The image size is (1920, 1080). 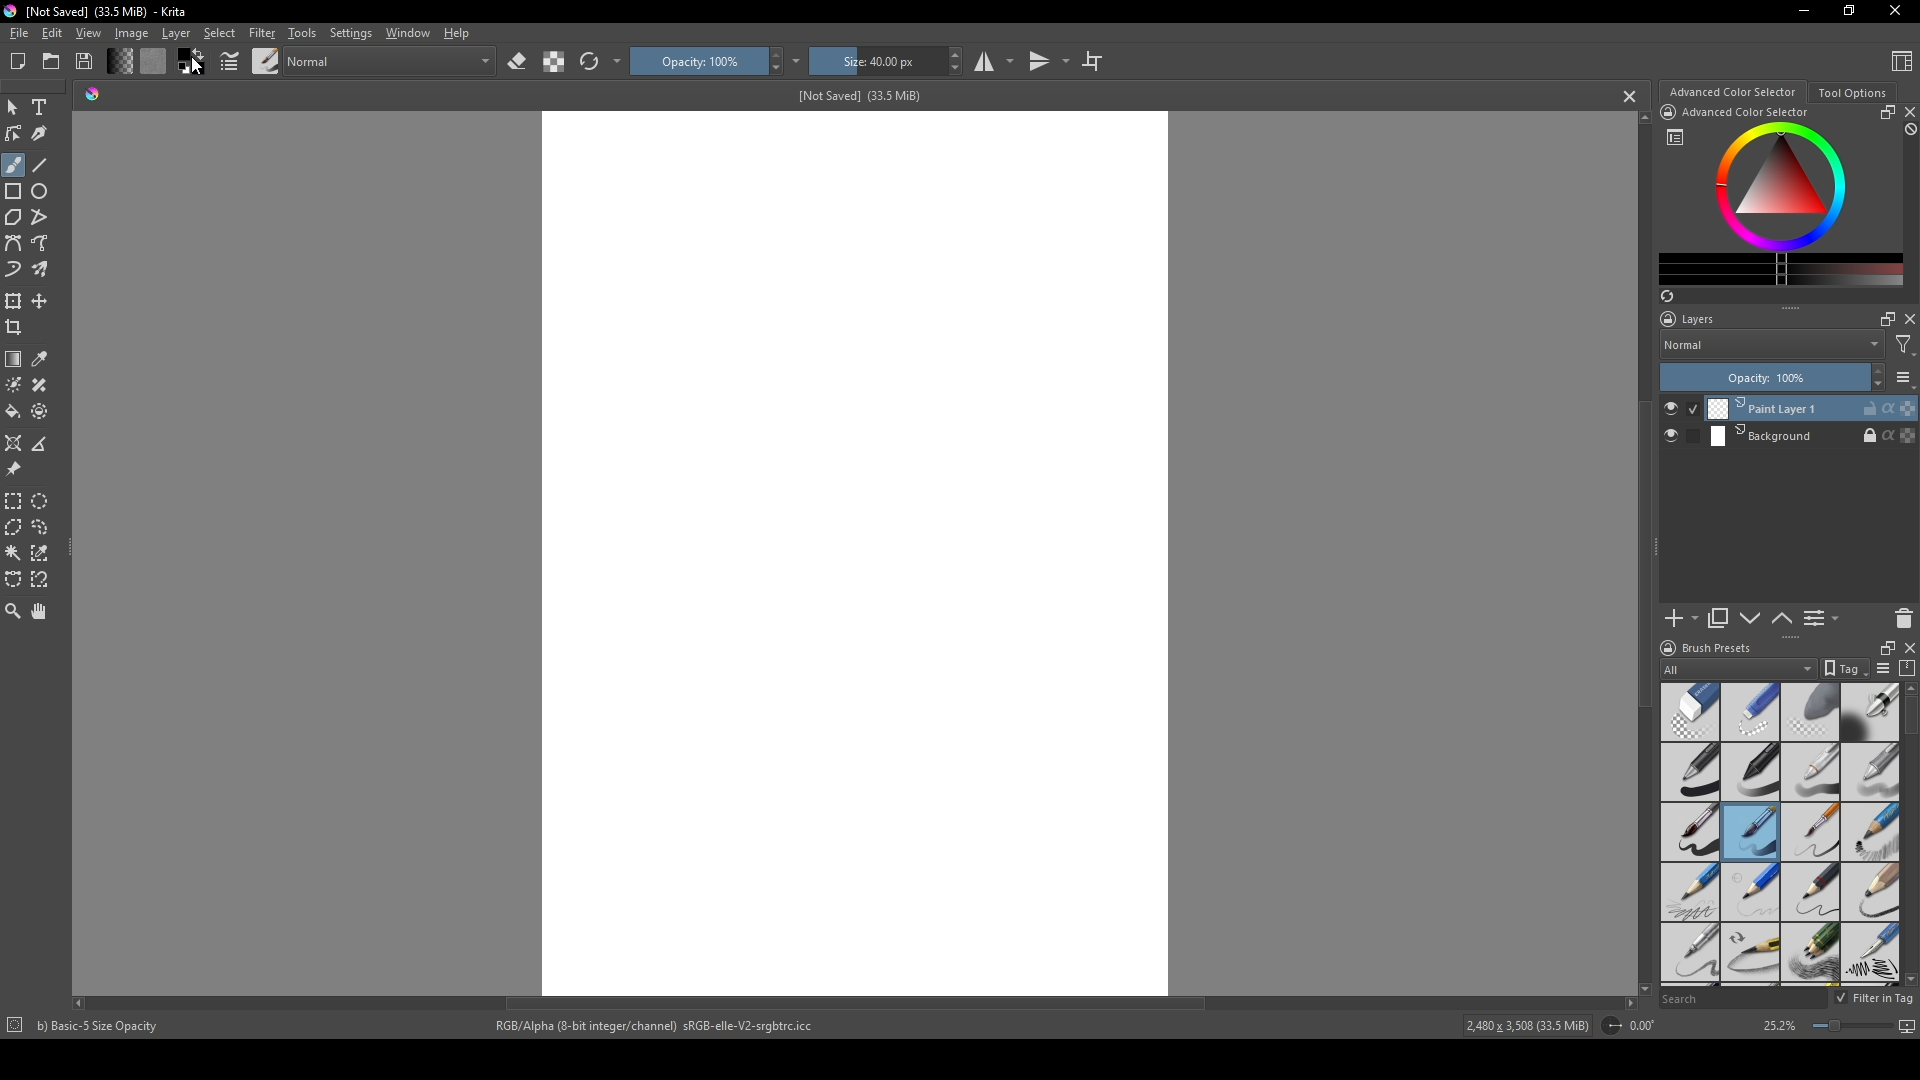 What do you see at coordinates (42, 133) in the screenshot?
I see `calligraphy` at bounding box center [42, 133].